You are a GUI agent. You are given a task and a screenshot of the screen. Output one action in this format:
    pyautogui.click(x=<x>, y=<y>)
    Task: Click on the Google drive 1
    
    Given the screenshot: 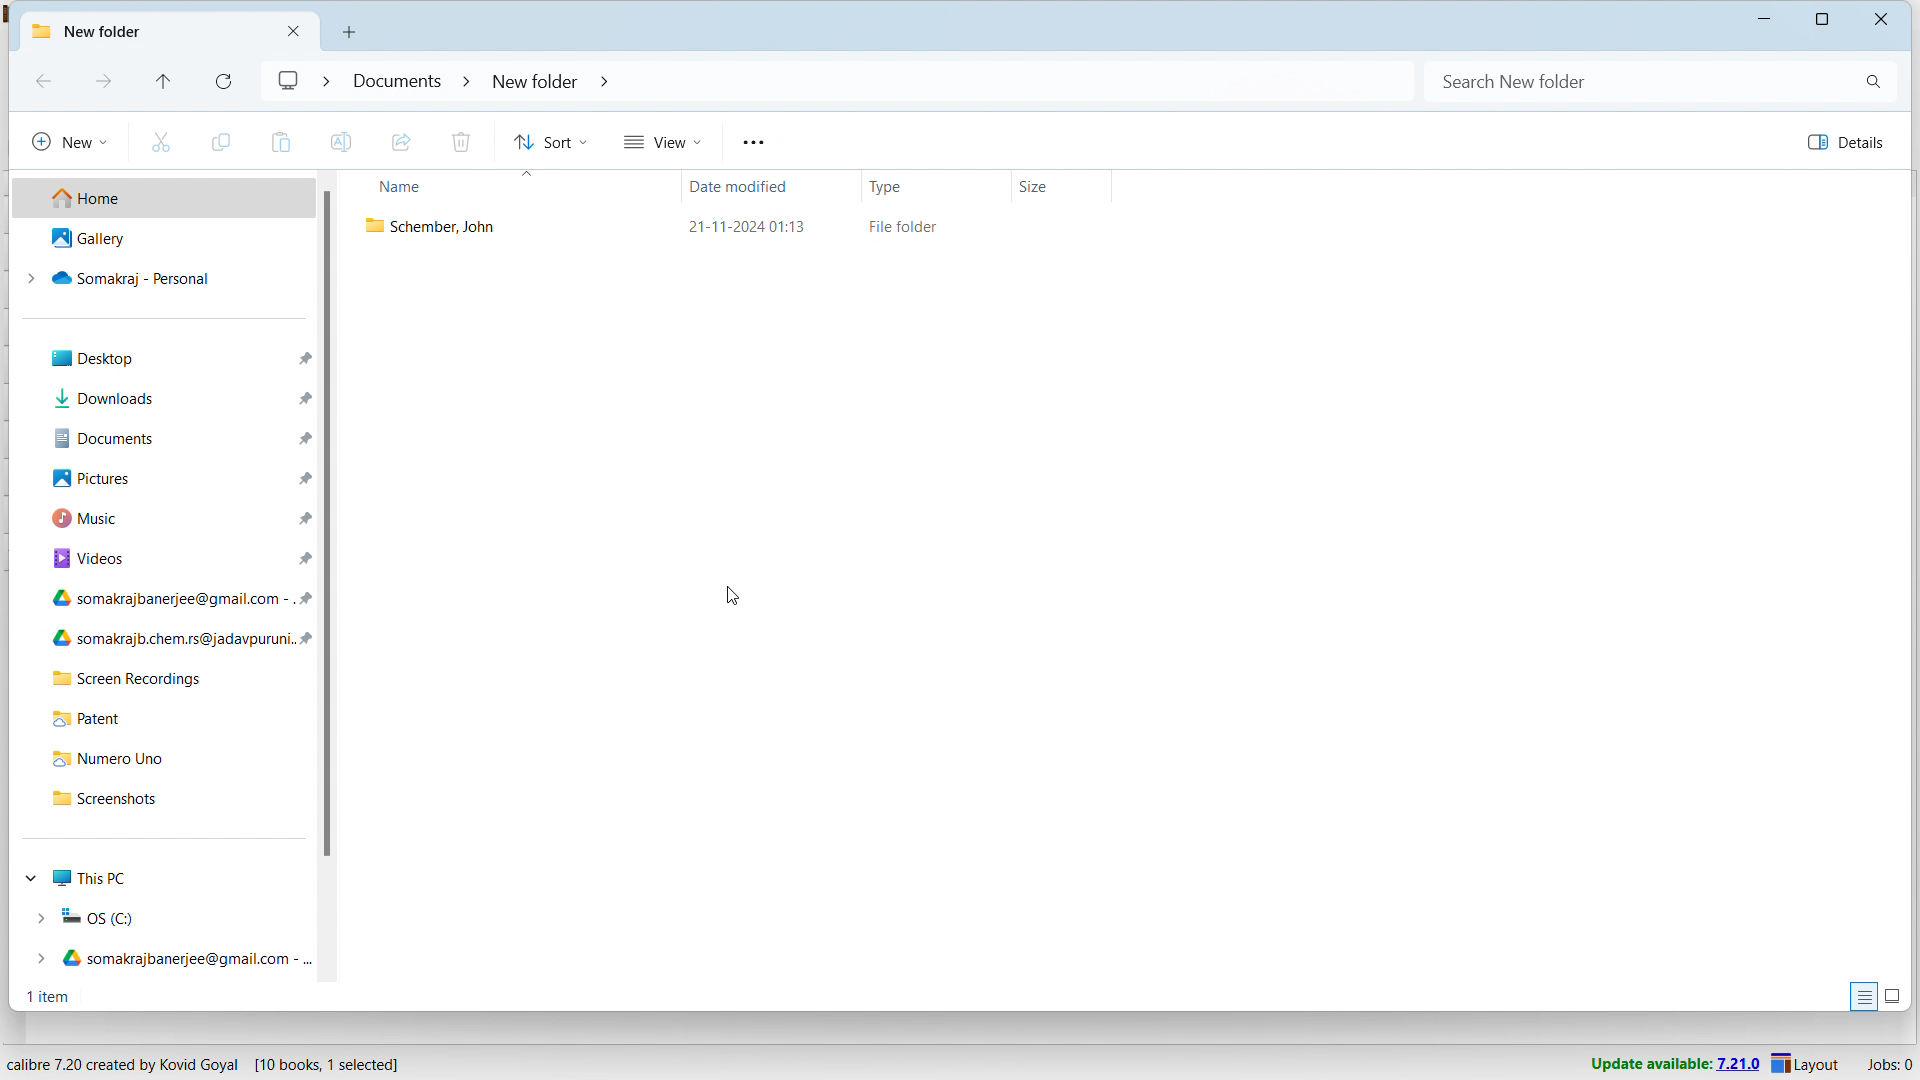 What is the action you would take?
    pyautogui.click(x=175, y=957)
    